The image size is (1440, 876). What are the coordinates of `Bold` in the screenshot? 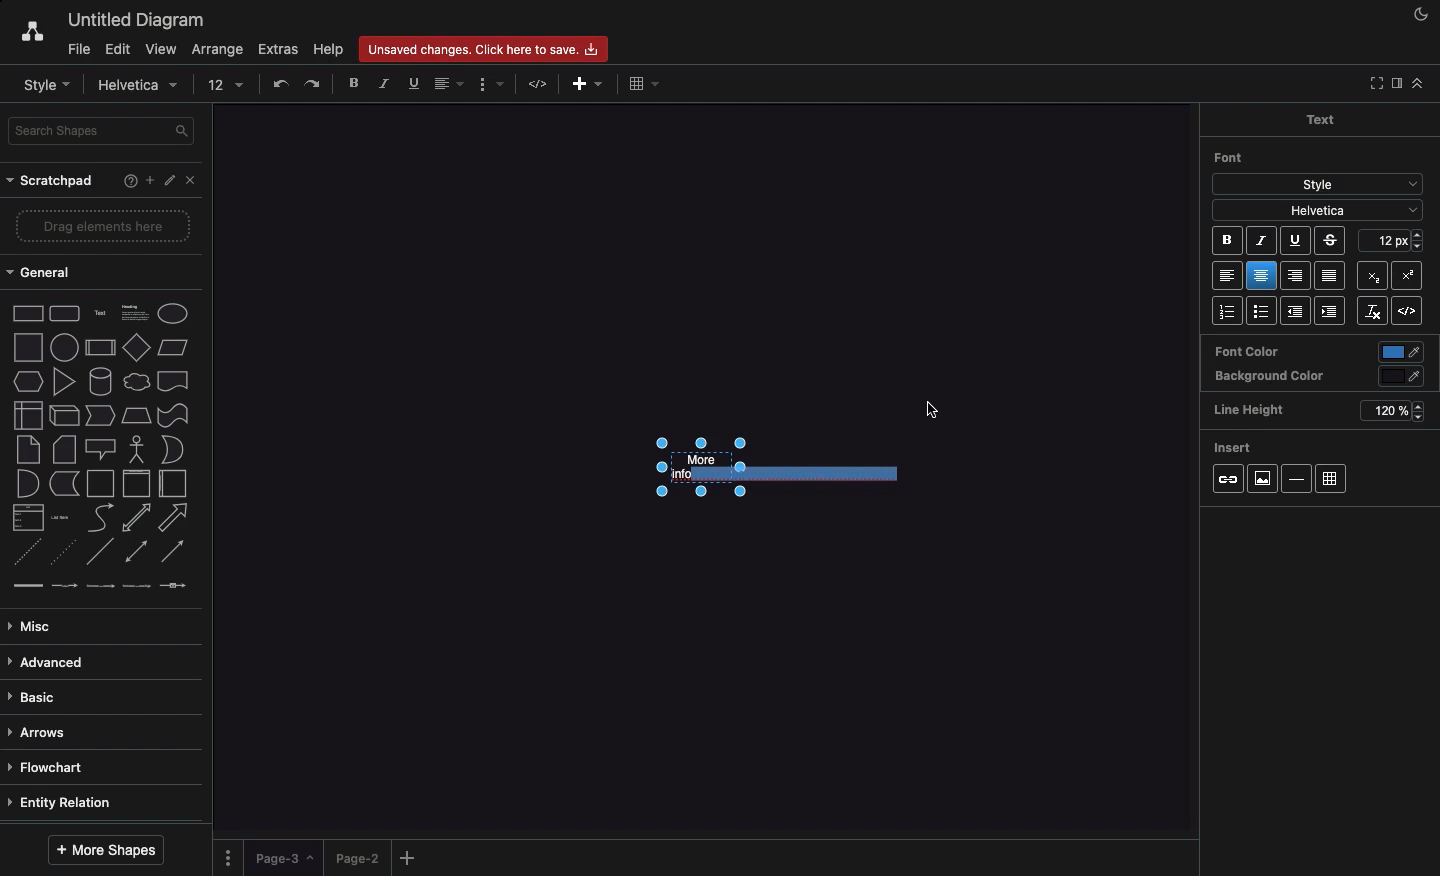 It's located at (355, 82).